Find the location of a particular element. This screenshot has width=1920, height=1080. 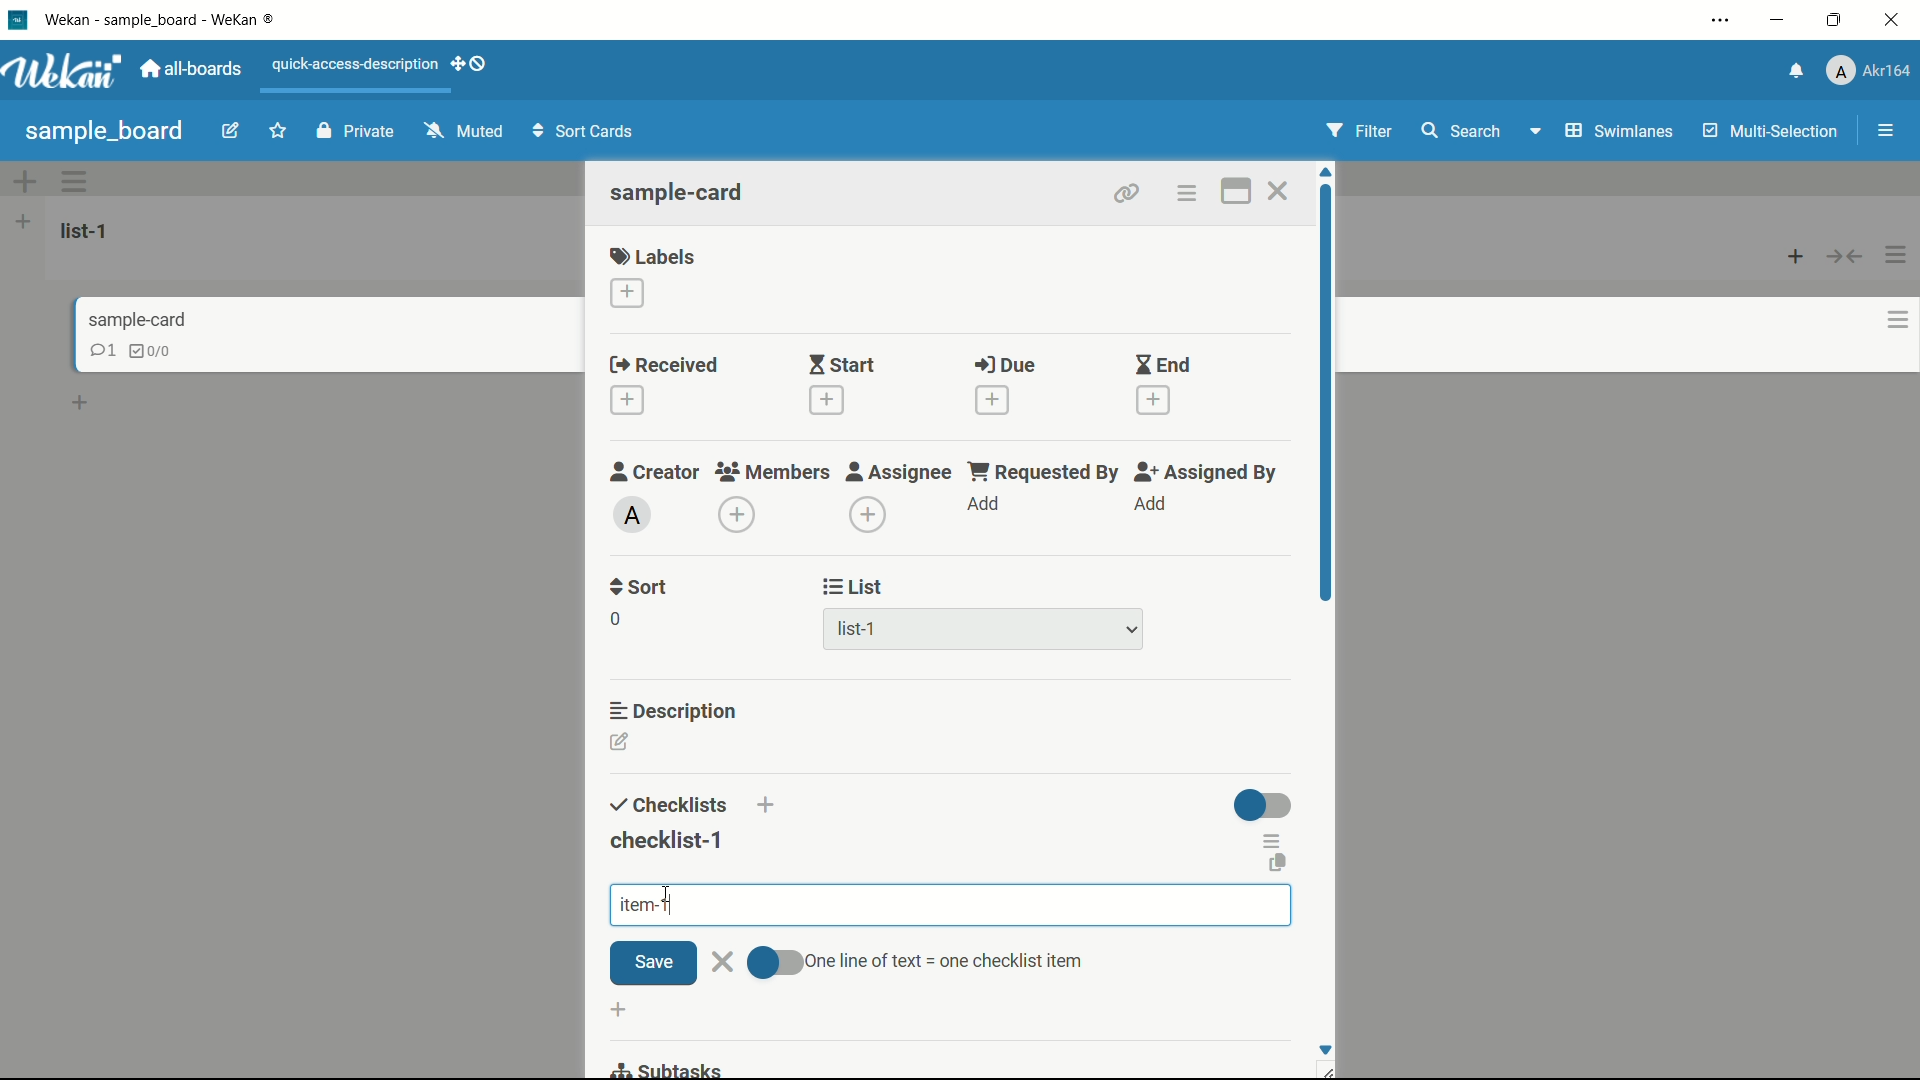

close card is located at coordinates (1280, 191).